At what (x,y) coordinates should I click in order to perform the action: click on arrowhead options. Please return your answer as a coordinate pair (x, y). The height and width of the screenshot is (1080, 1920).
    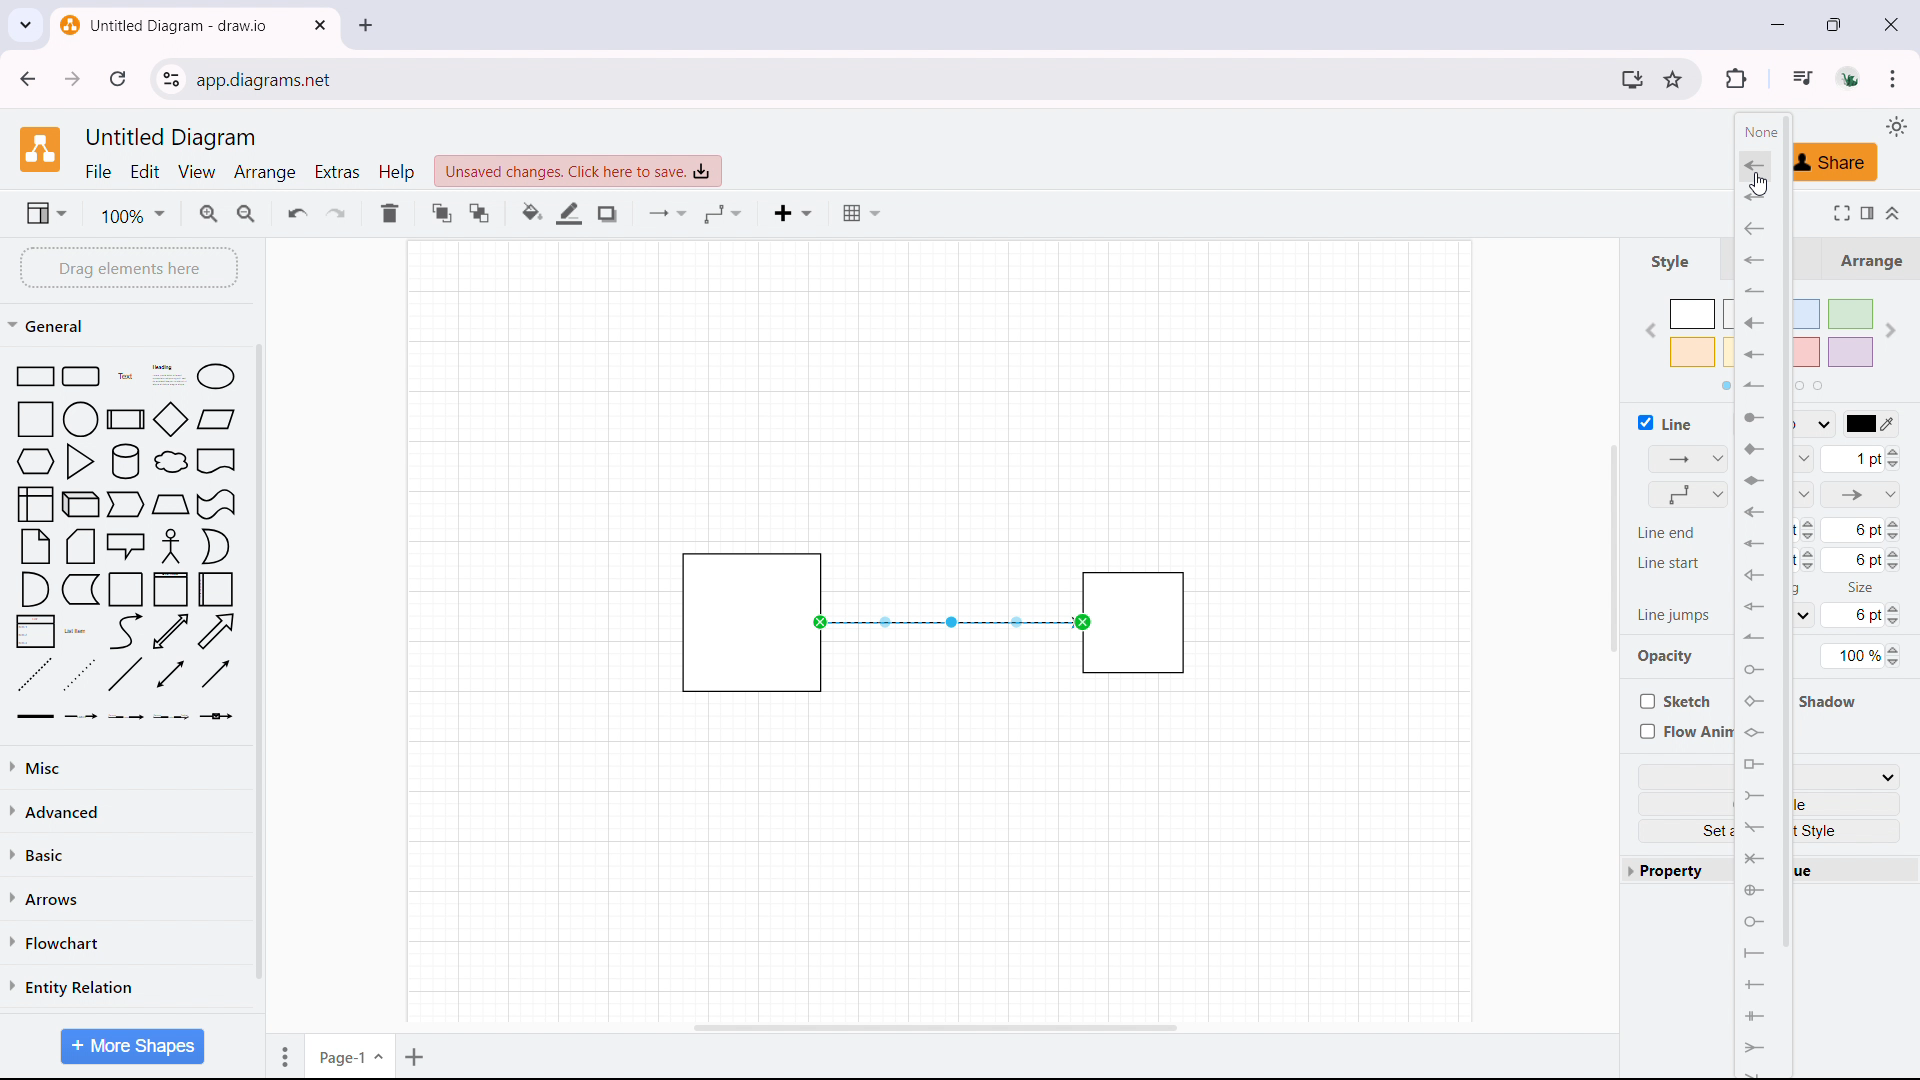
    Looking at the image, I should click on (1754, 590).